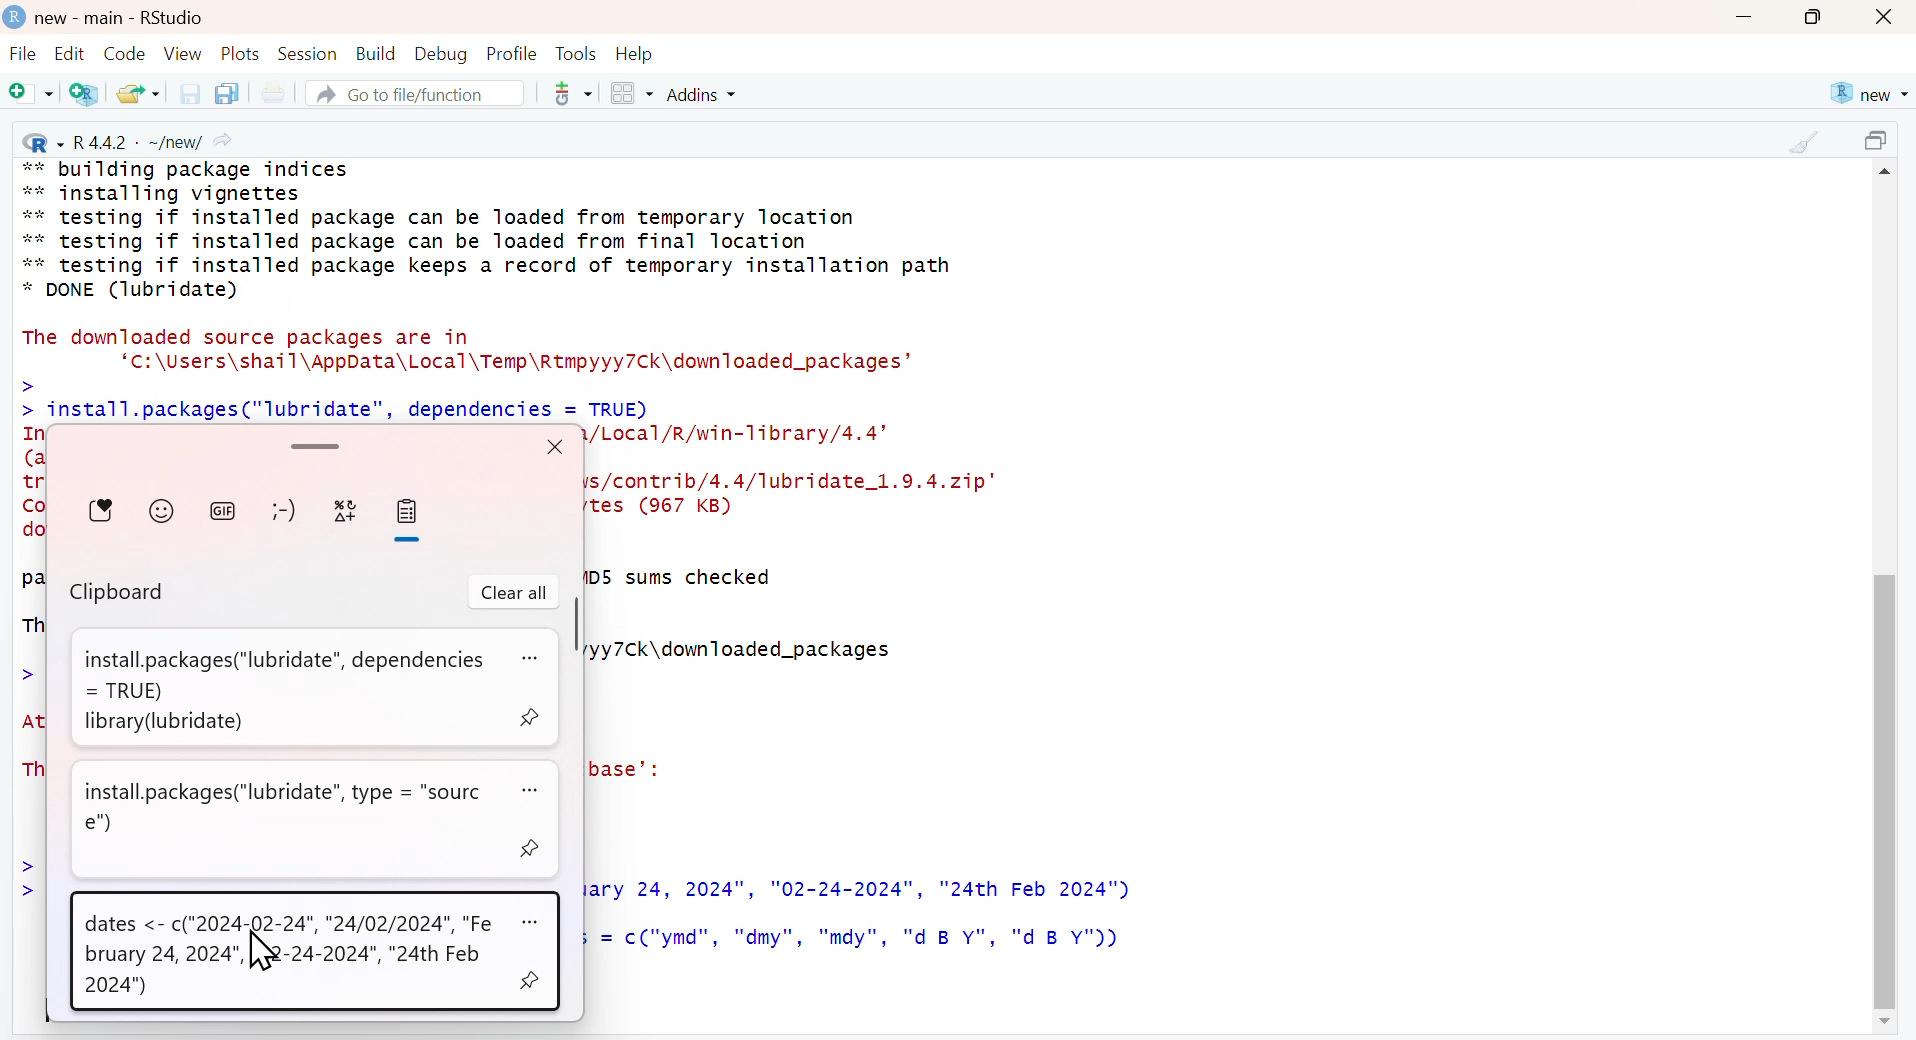 Image resolution: width=1916 pixels, height=1040 pixels. I want to click on more options, so click(533, 921).